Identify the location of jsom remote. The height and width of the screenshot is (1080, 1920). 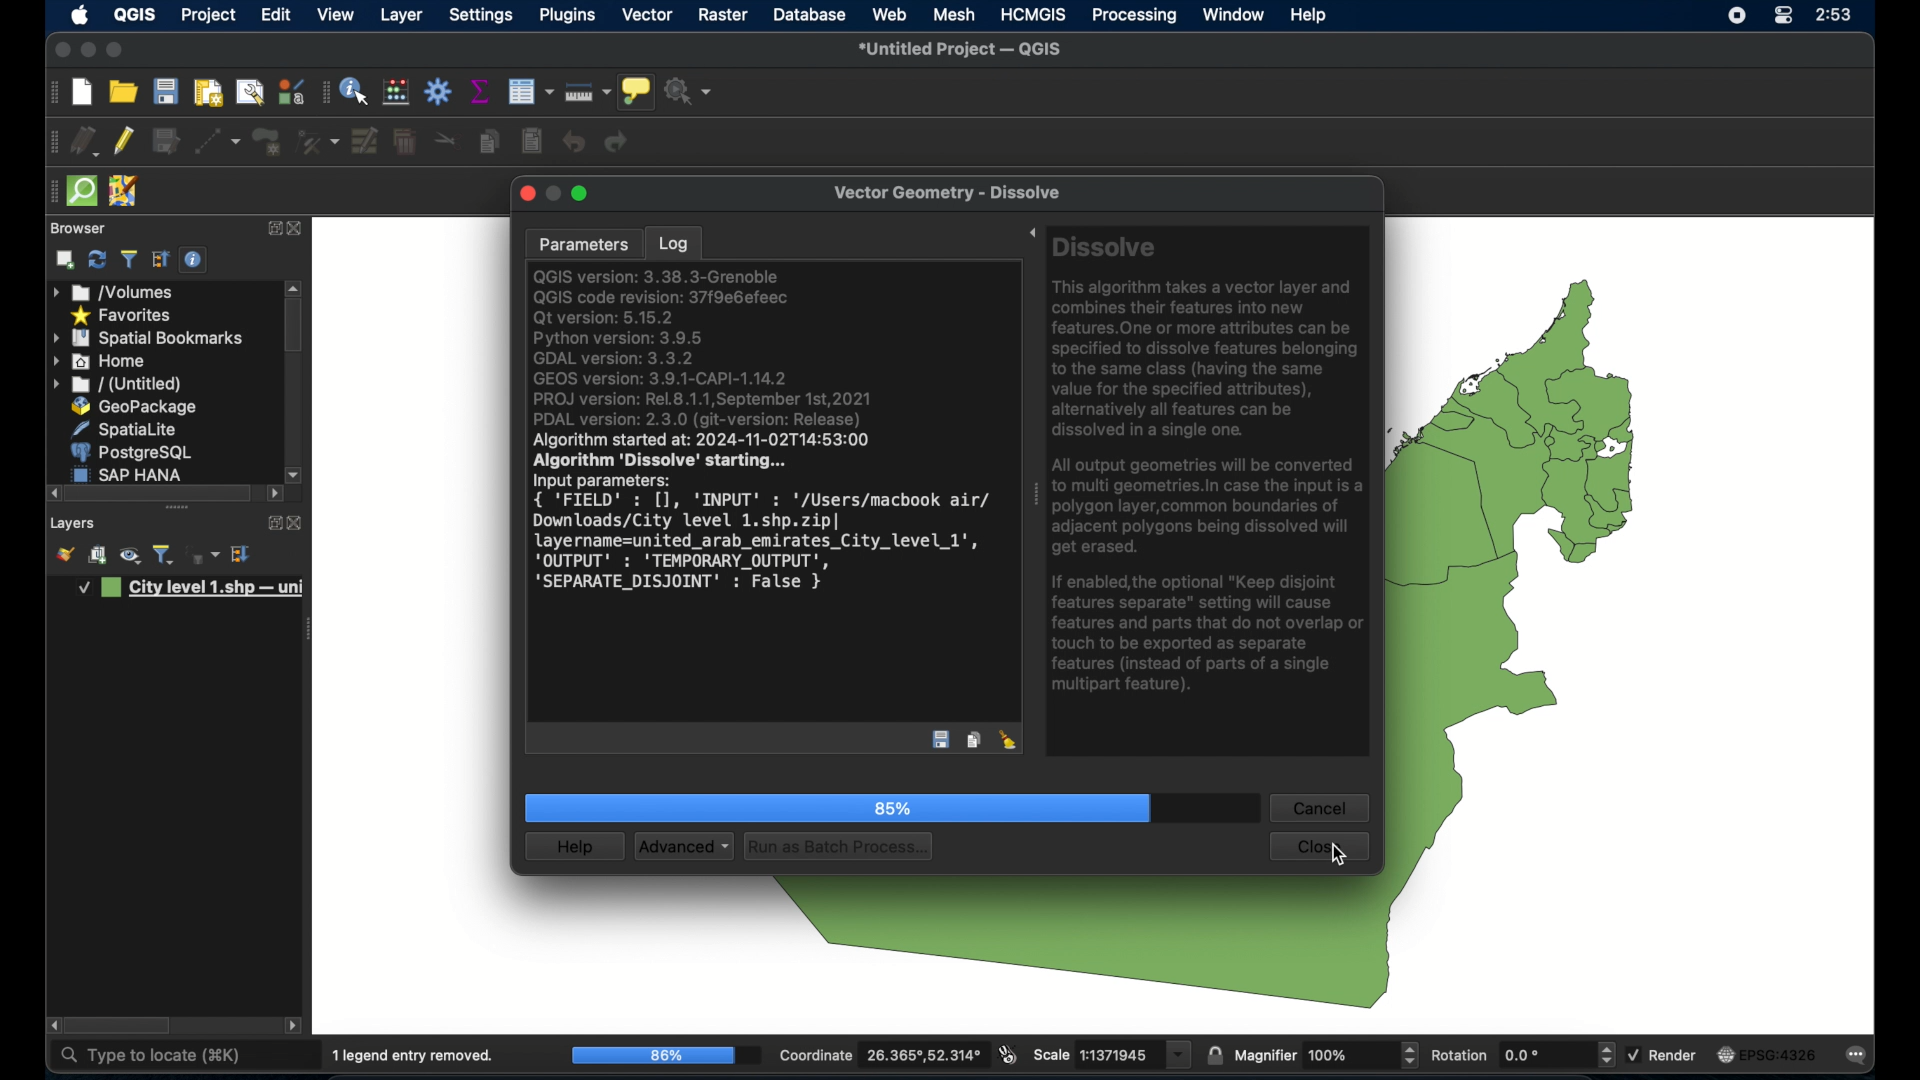
(125, 191).